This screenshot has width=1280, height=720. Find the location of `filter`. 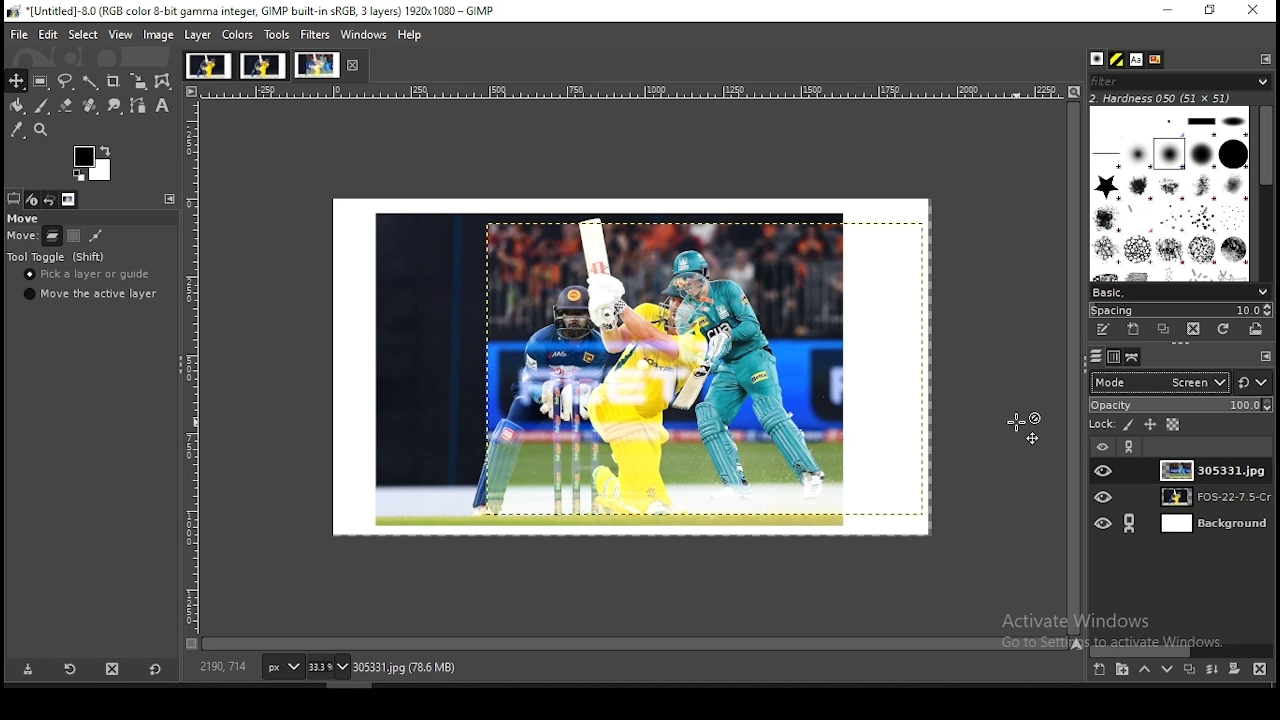

filter is located at coordinates (1181, 81).